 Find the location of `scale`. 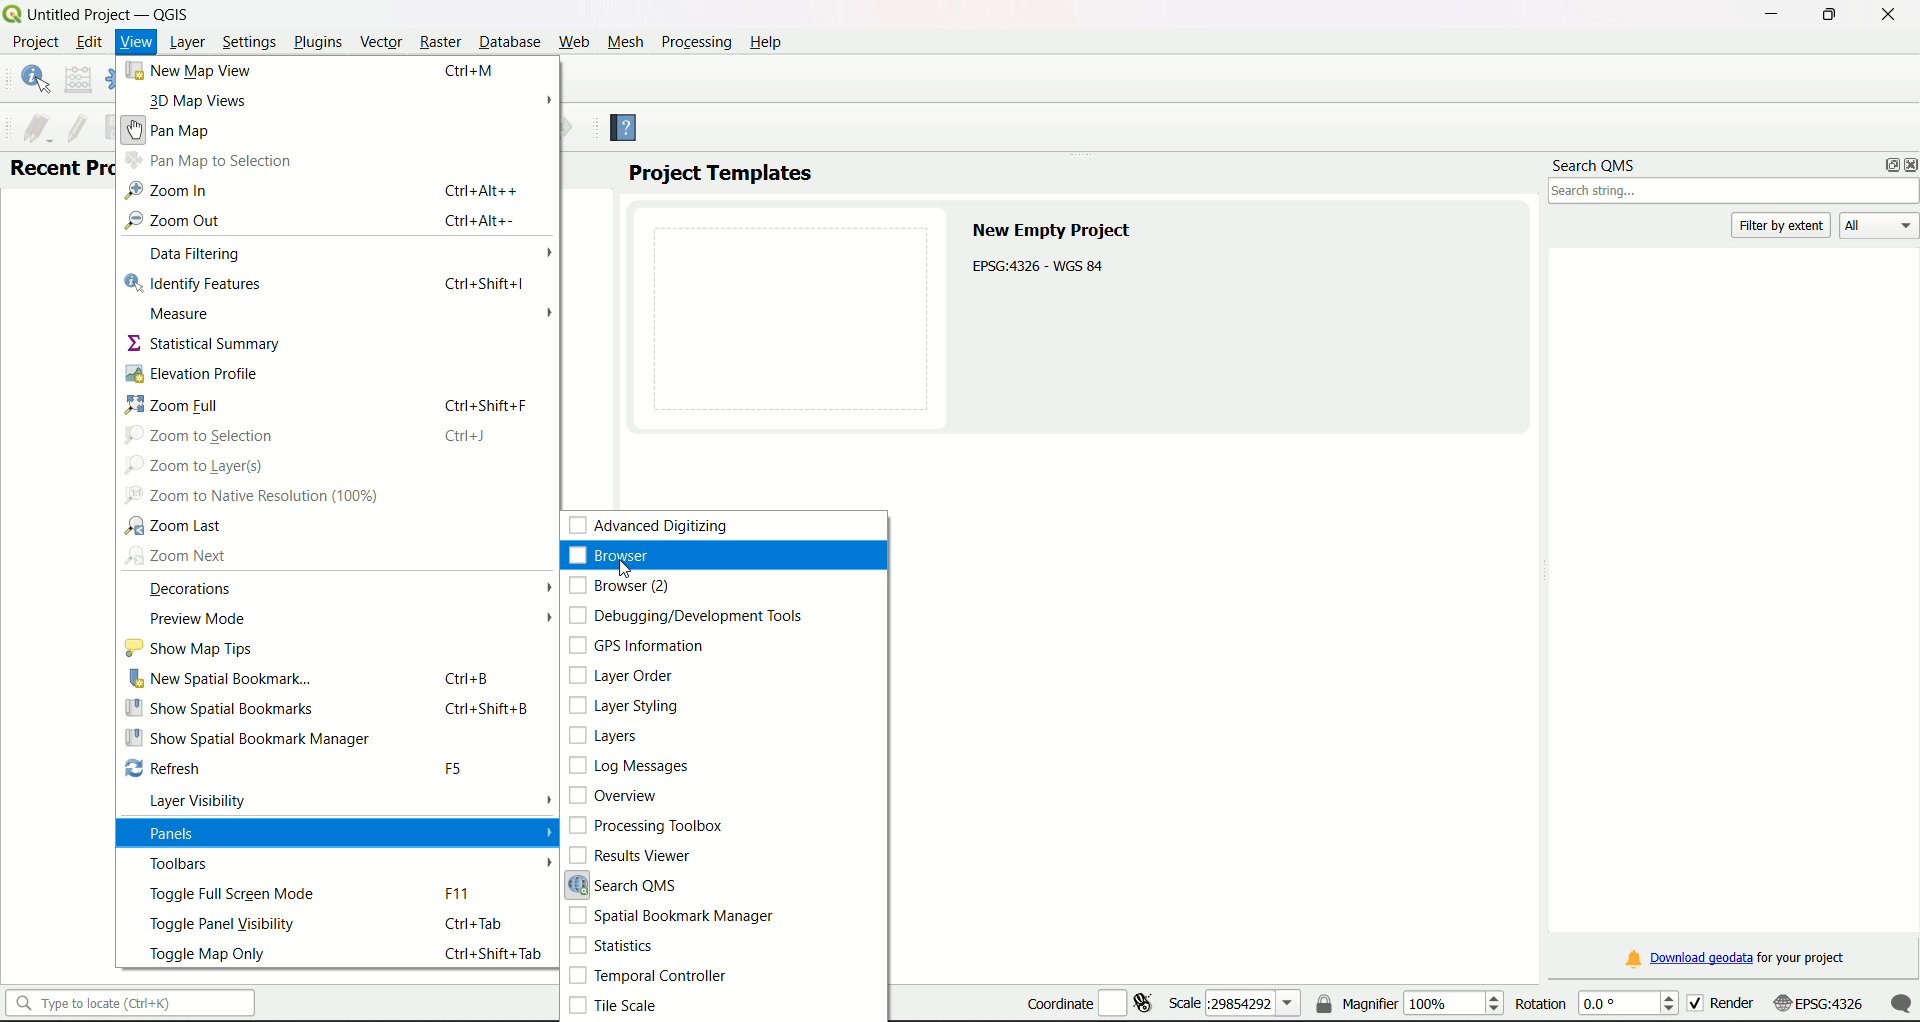

scale is located at coordinates (1855, 1006).